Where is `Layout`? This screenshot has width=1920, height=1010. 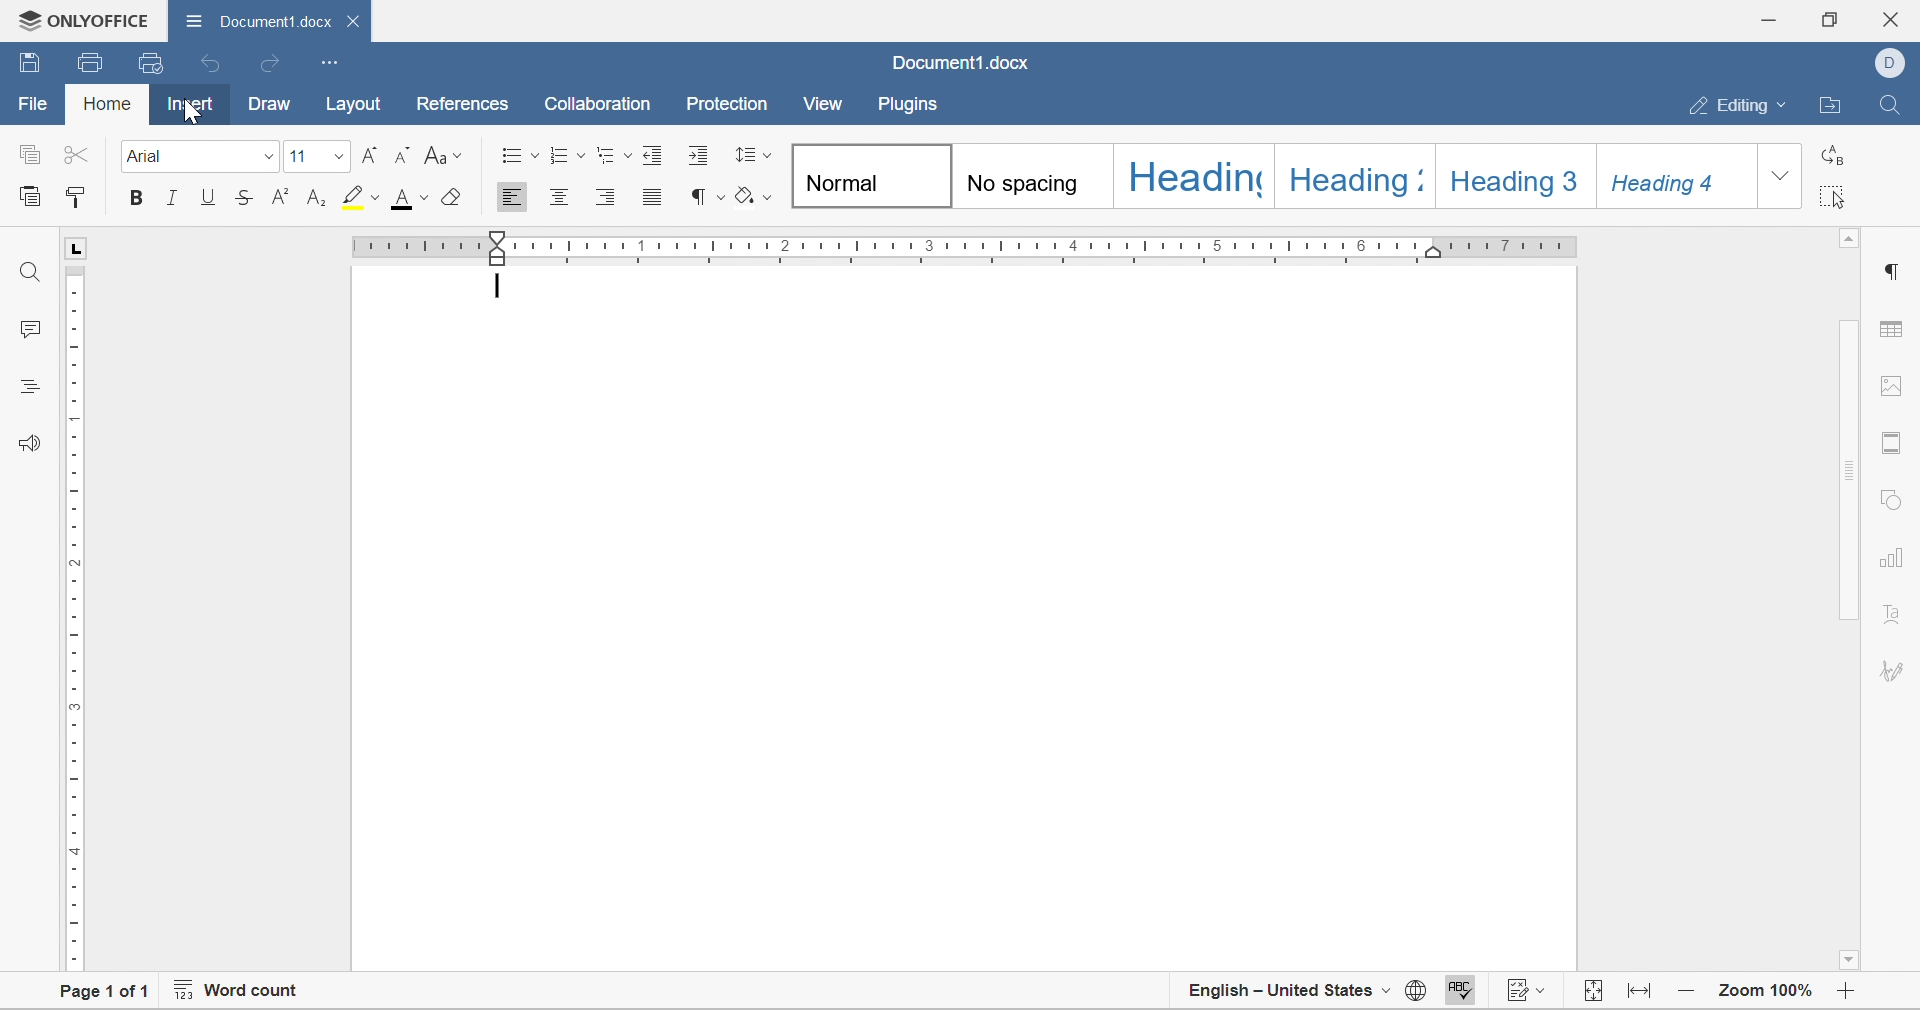 Layout is located at coordinates (355, 105).